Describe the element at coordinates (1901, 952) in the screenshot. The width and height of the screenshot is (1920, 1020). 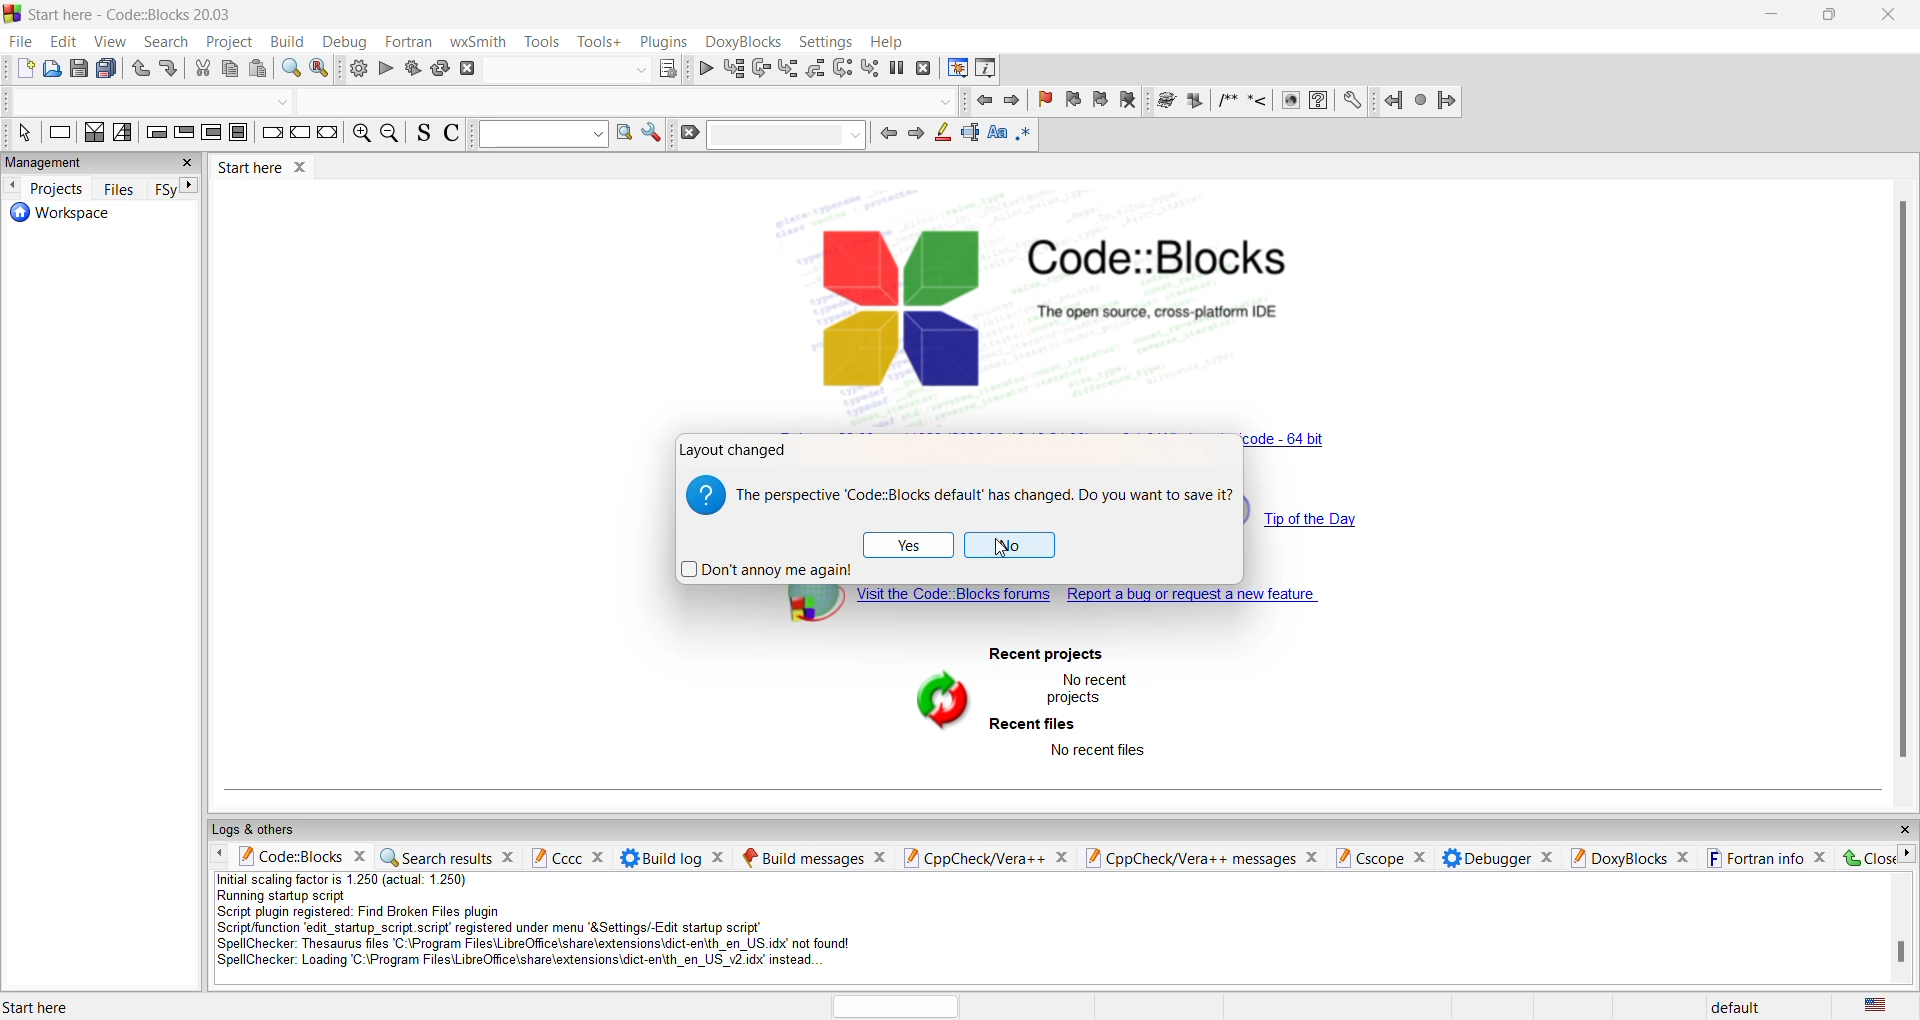
I see `scrollbar` at that location.